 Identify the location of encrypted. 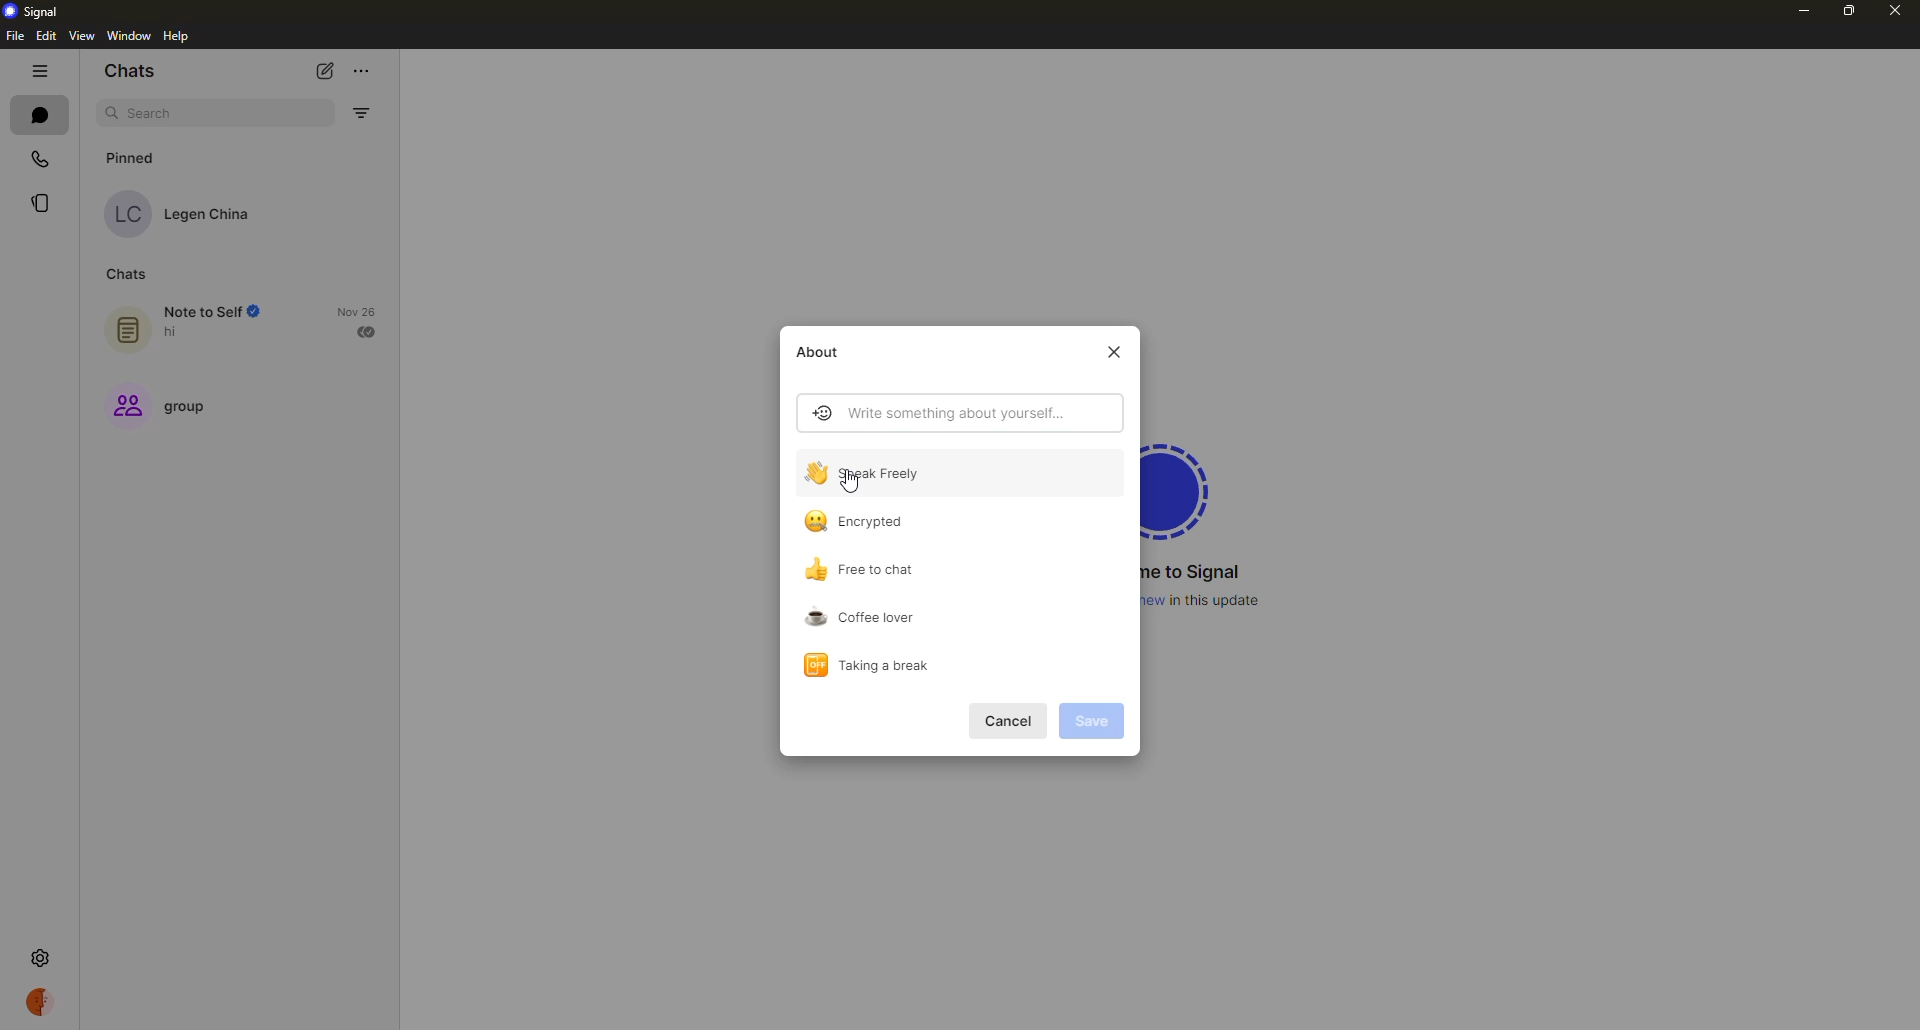
(860, 522).